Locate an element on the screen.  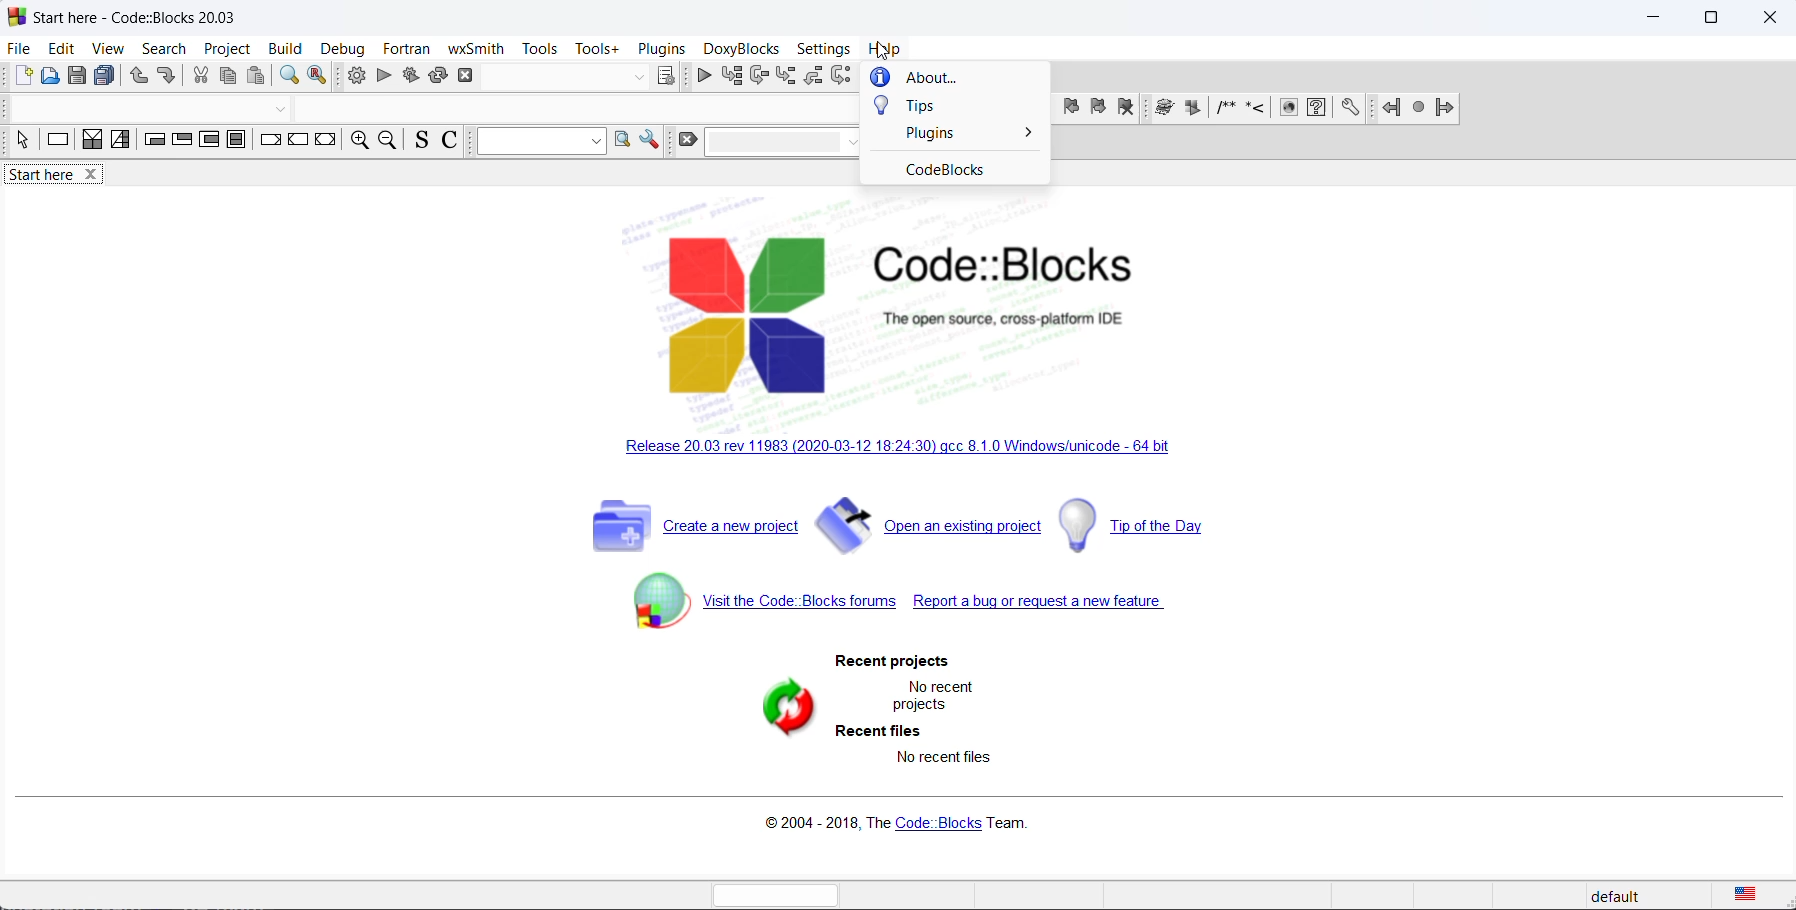
jump forward is located at coordinates (1445, 109).